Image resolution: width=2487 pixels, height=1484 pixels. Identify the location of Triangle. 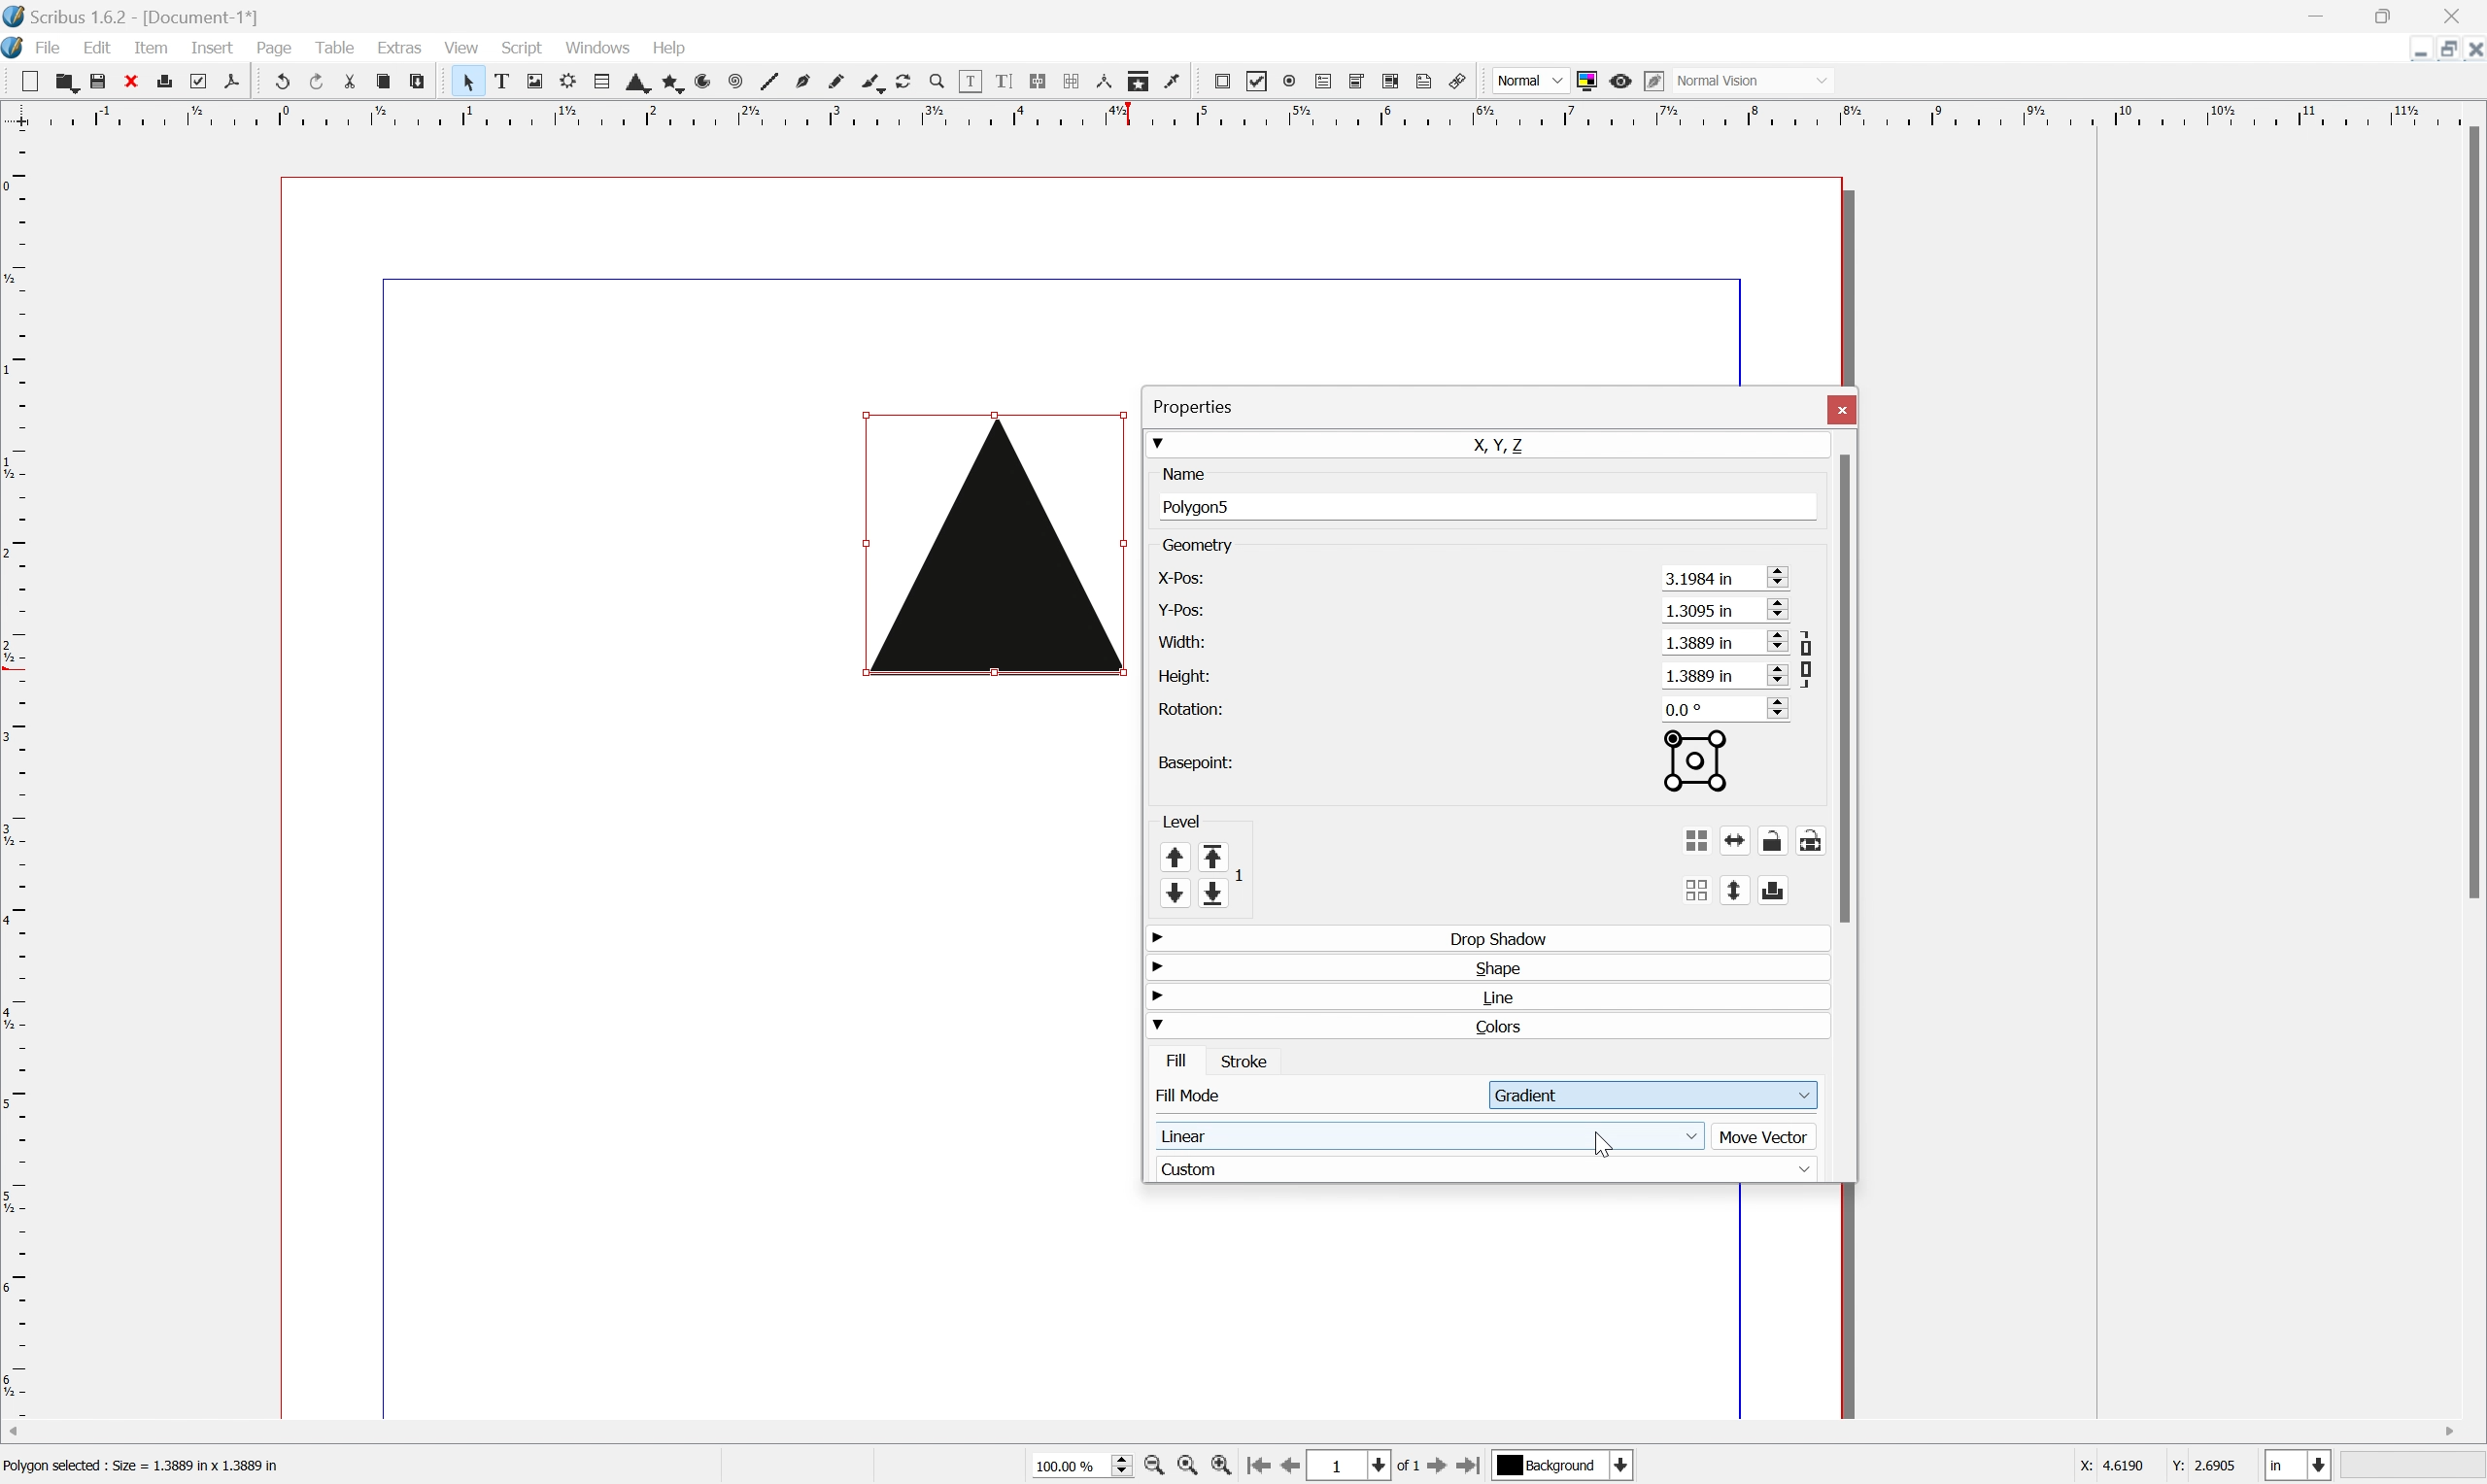
(992, 544).